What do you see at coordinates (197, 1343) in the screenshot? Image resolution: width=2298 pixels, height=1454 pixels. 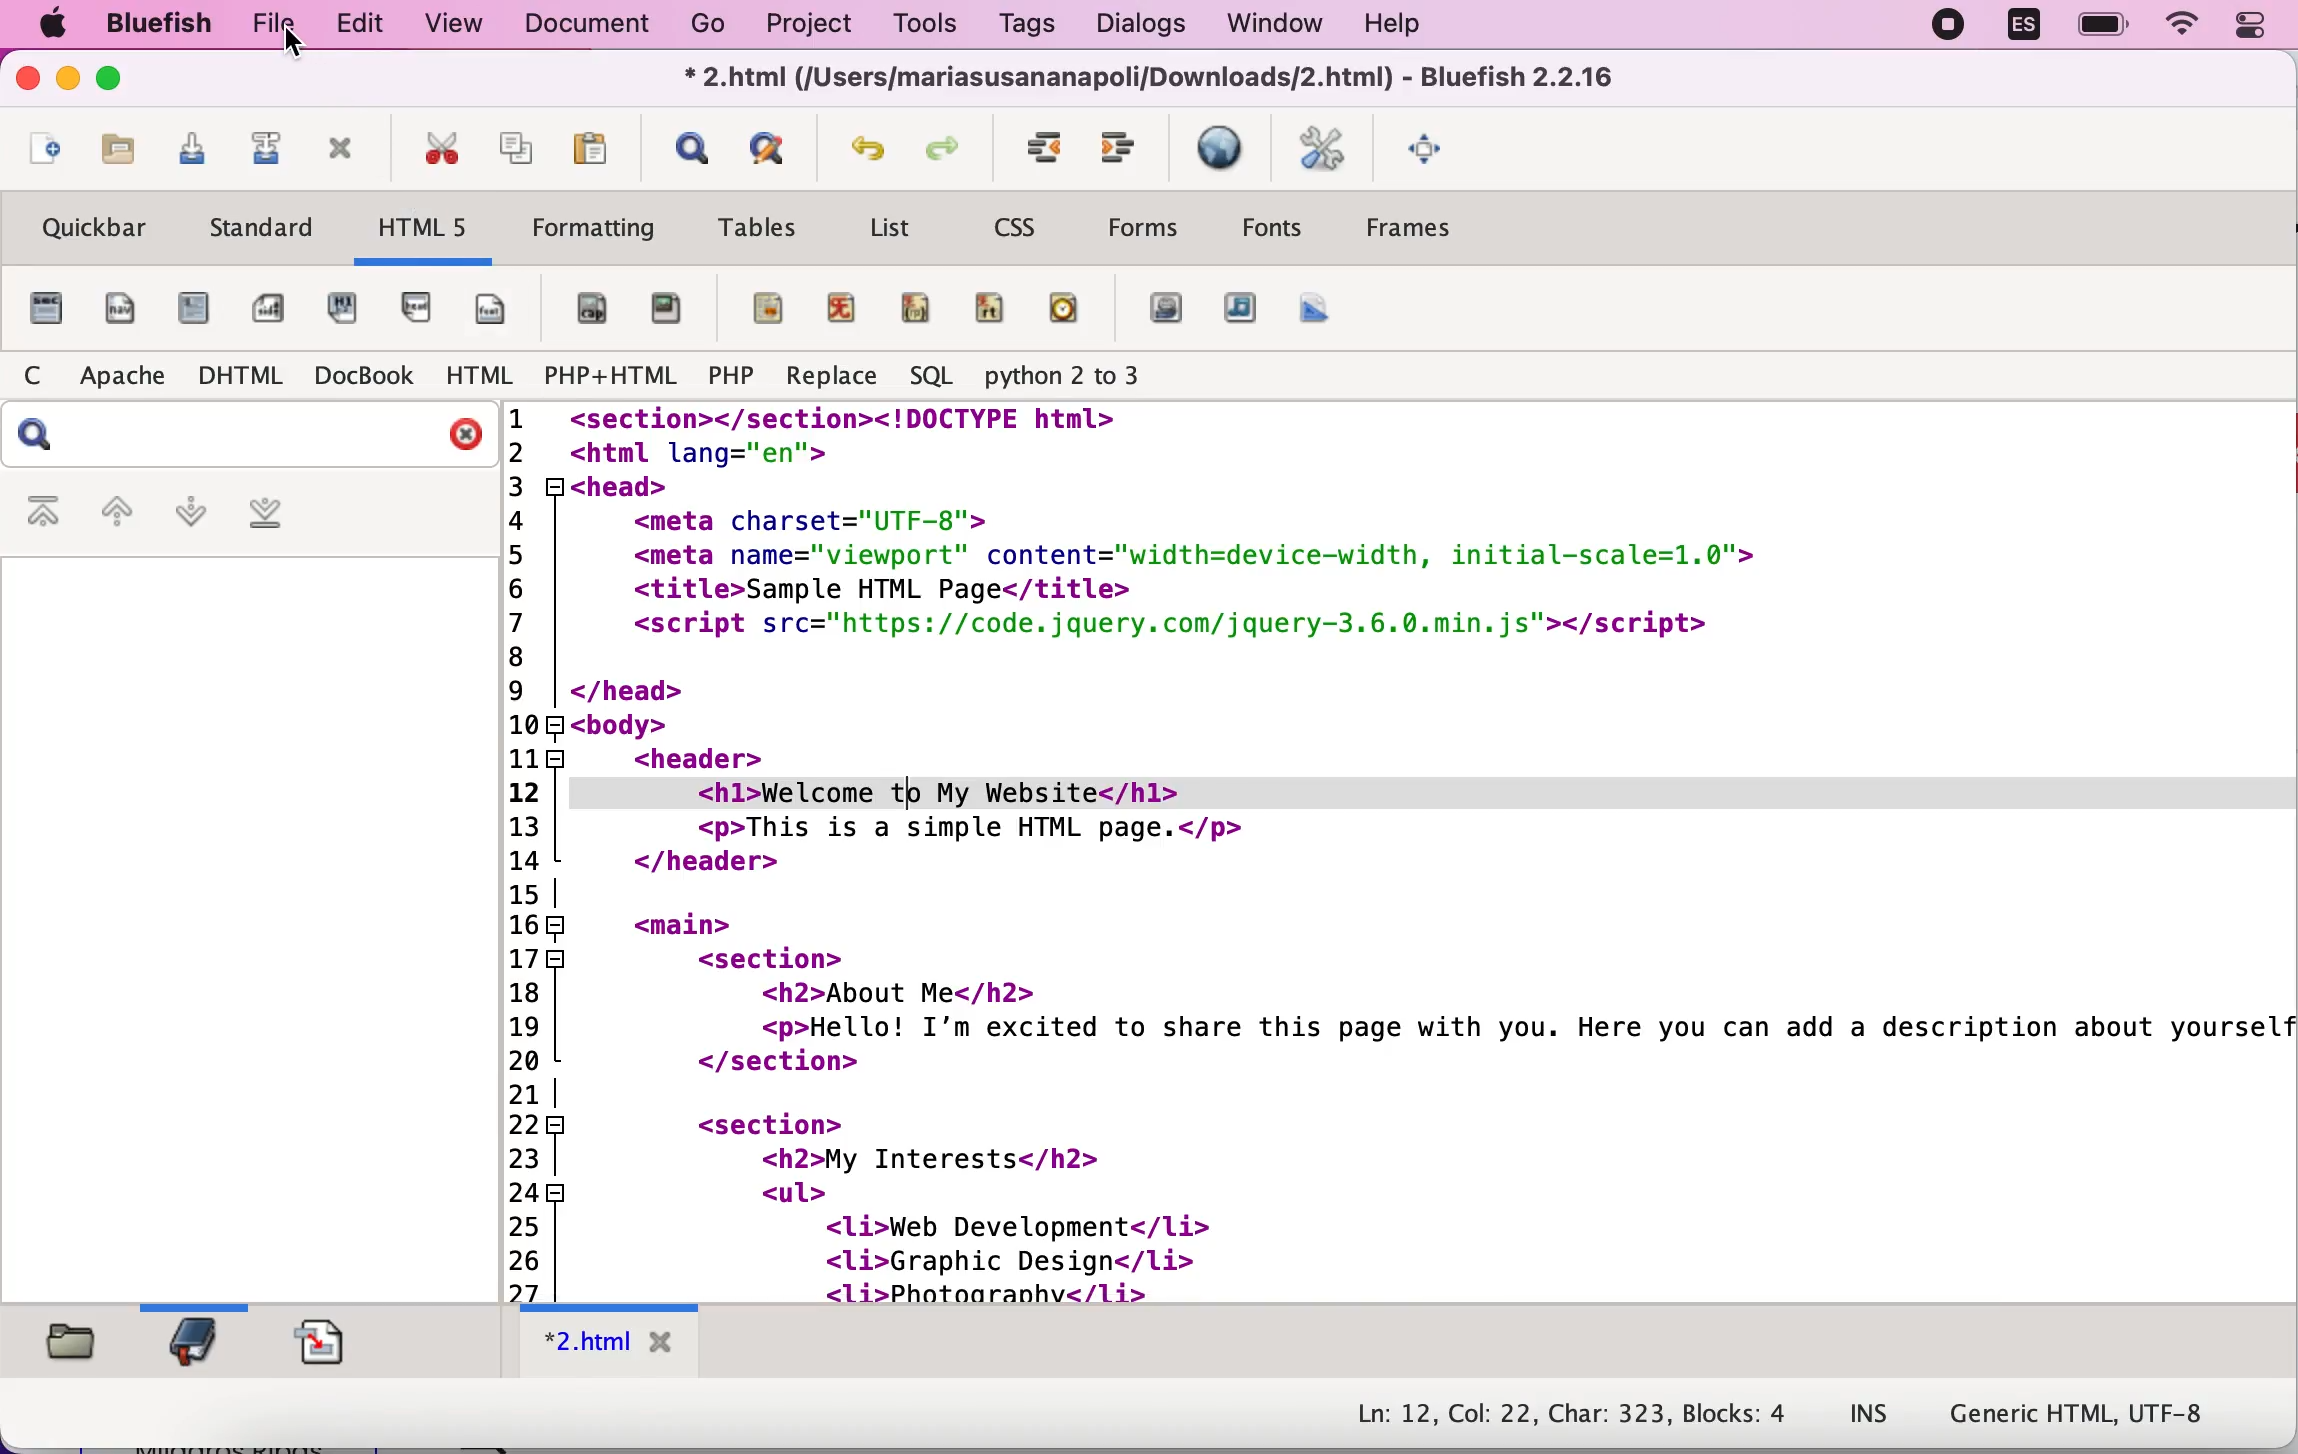 I see `bookmarks` at bounding box center [197, 1343].